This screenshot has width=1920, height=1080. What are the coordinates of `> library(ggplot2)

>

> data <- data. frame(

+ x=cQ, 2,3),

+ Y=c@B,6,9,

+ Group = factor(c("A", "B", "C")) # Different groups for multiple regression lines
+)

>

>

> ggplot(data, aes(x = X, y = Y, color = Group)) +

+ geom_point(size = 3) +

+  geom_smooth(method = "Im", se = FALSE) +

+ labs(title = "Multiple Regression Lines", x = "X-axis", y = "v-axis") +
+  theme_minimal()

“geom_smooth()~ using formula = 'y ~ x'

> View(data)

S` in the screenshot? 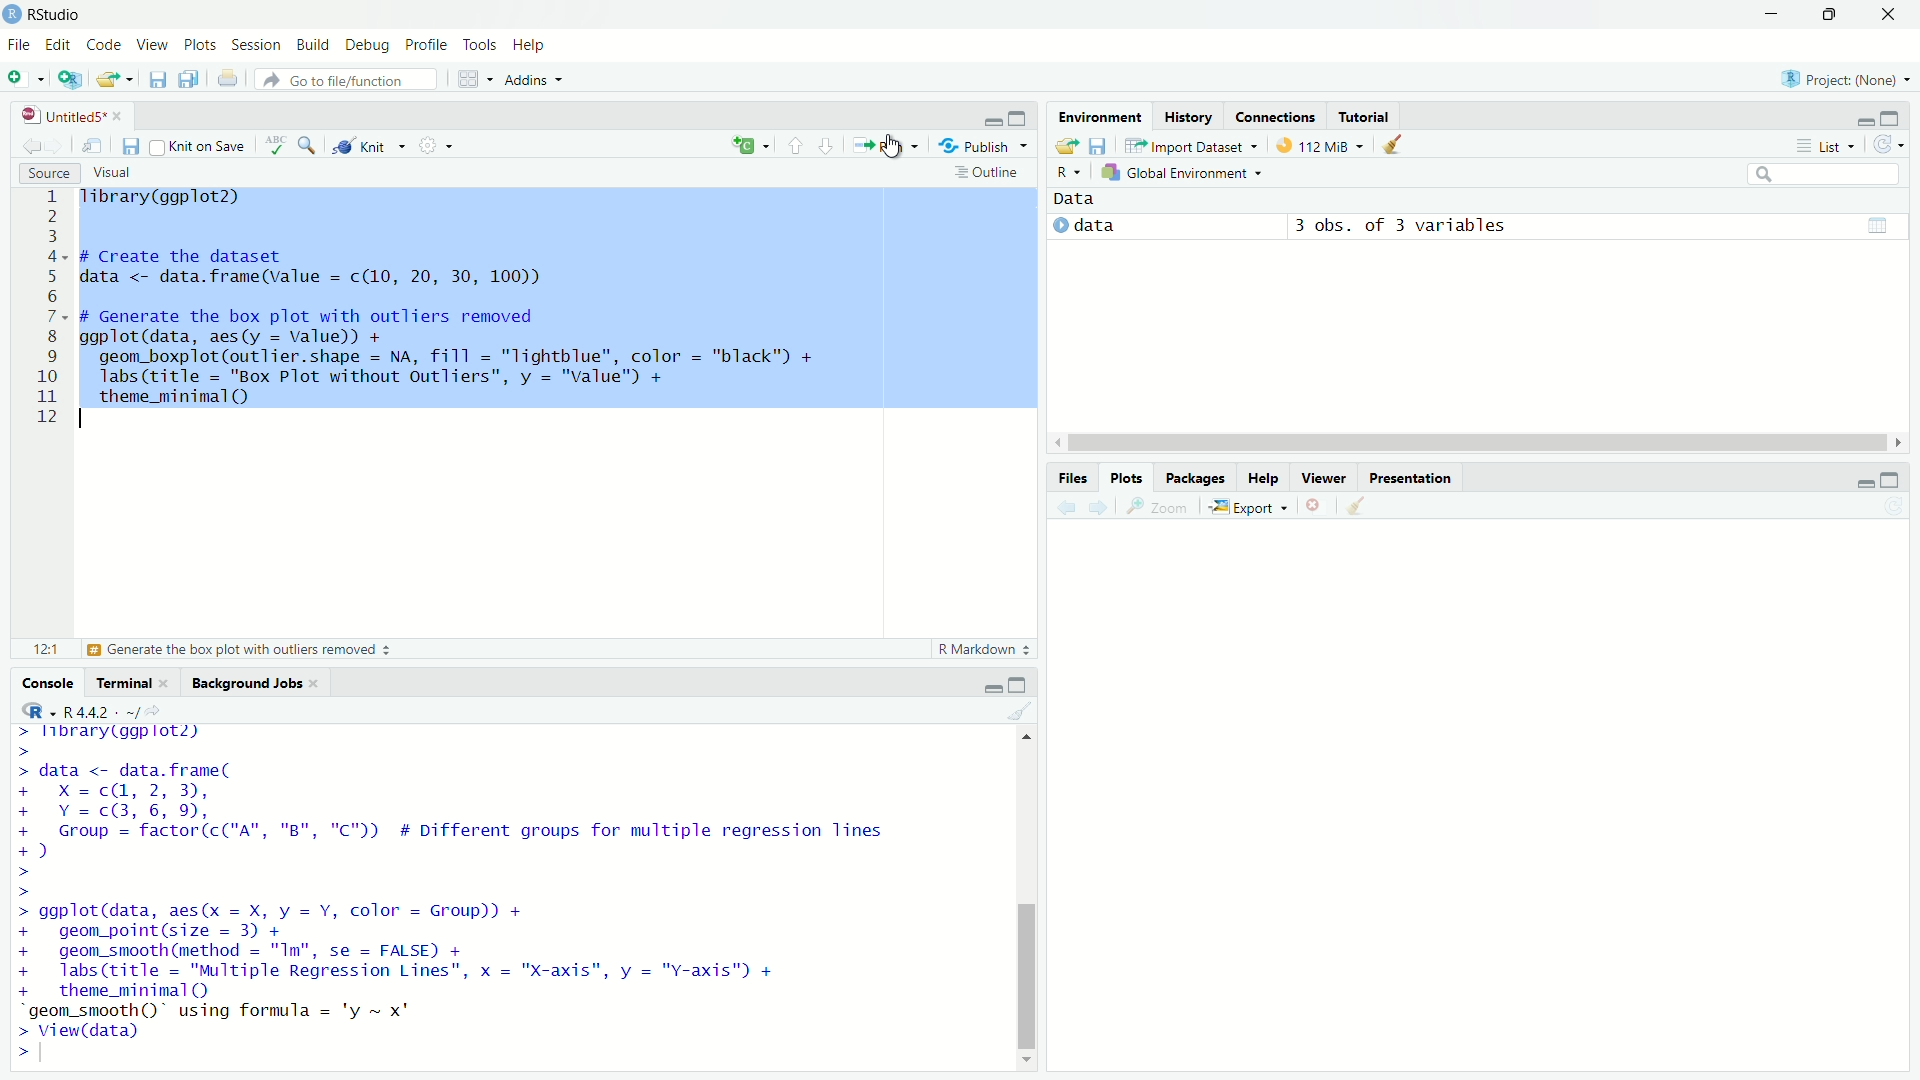 It's located at (471, 892).